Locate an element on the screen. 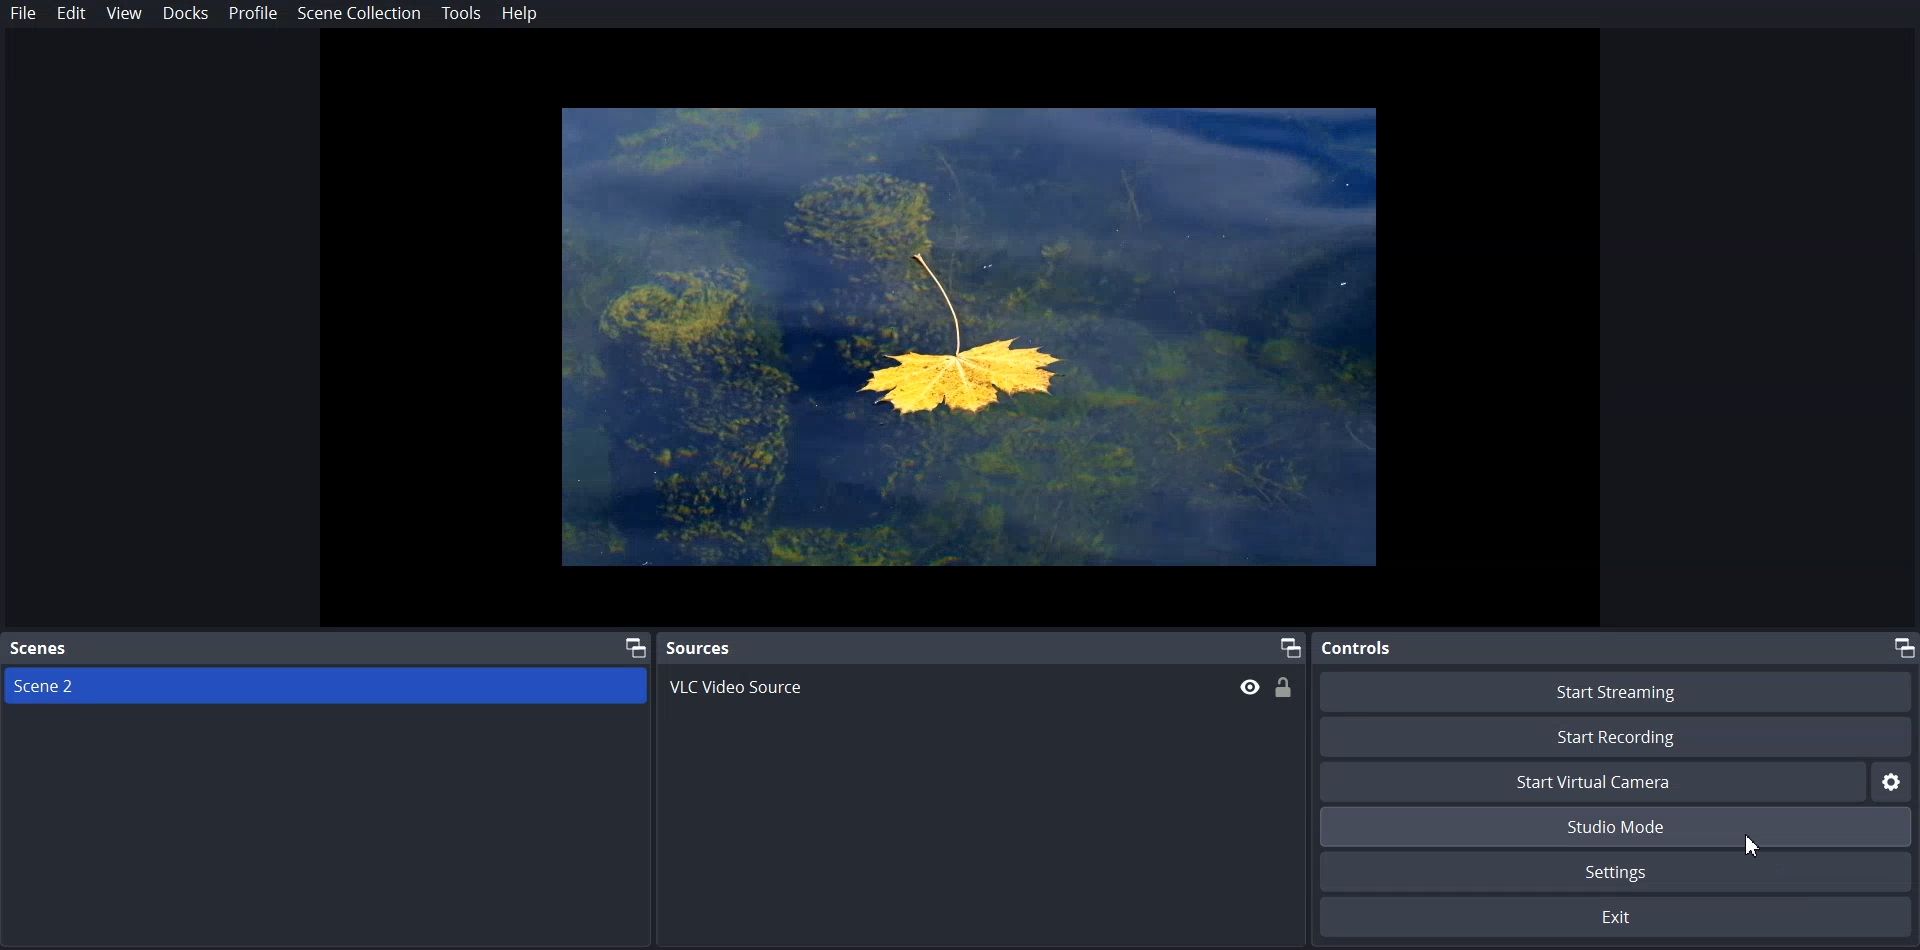 This screenshot has width=1920, height=950. Edit is located at coordinates (71, 14).